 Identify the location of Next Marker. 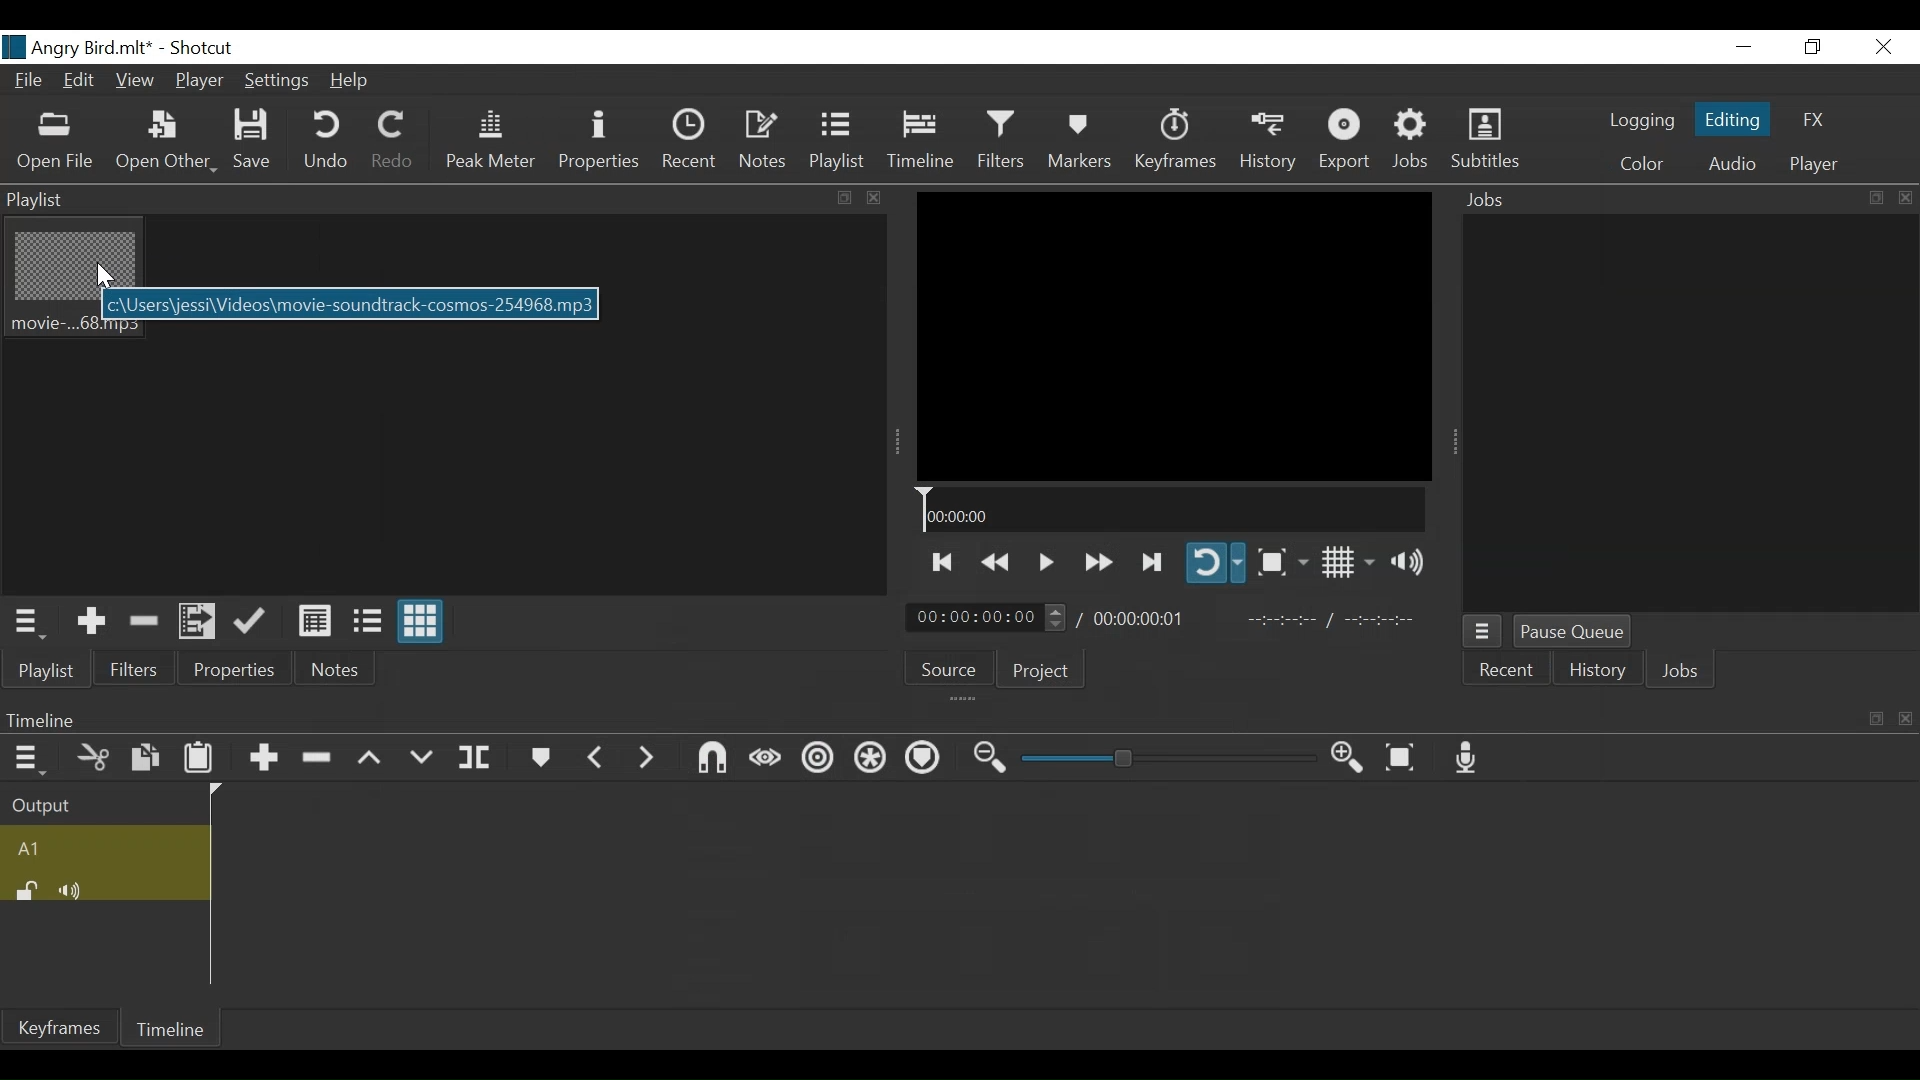
(650, 758).